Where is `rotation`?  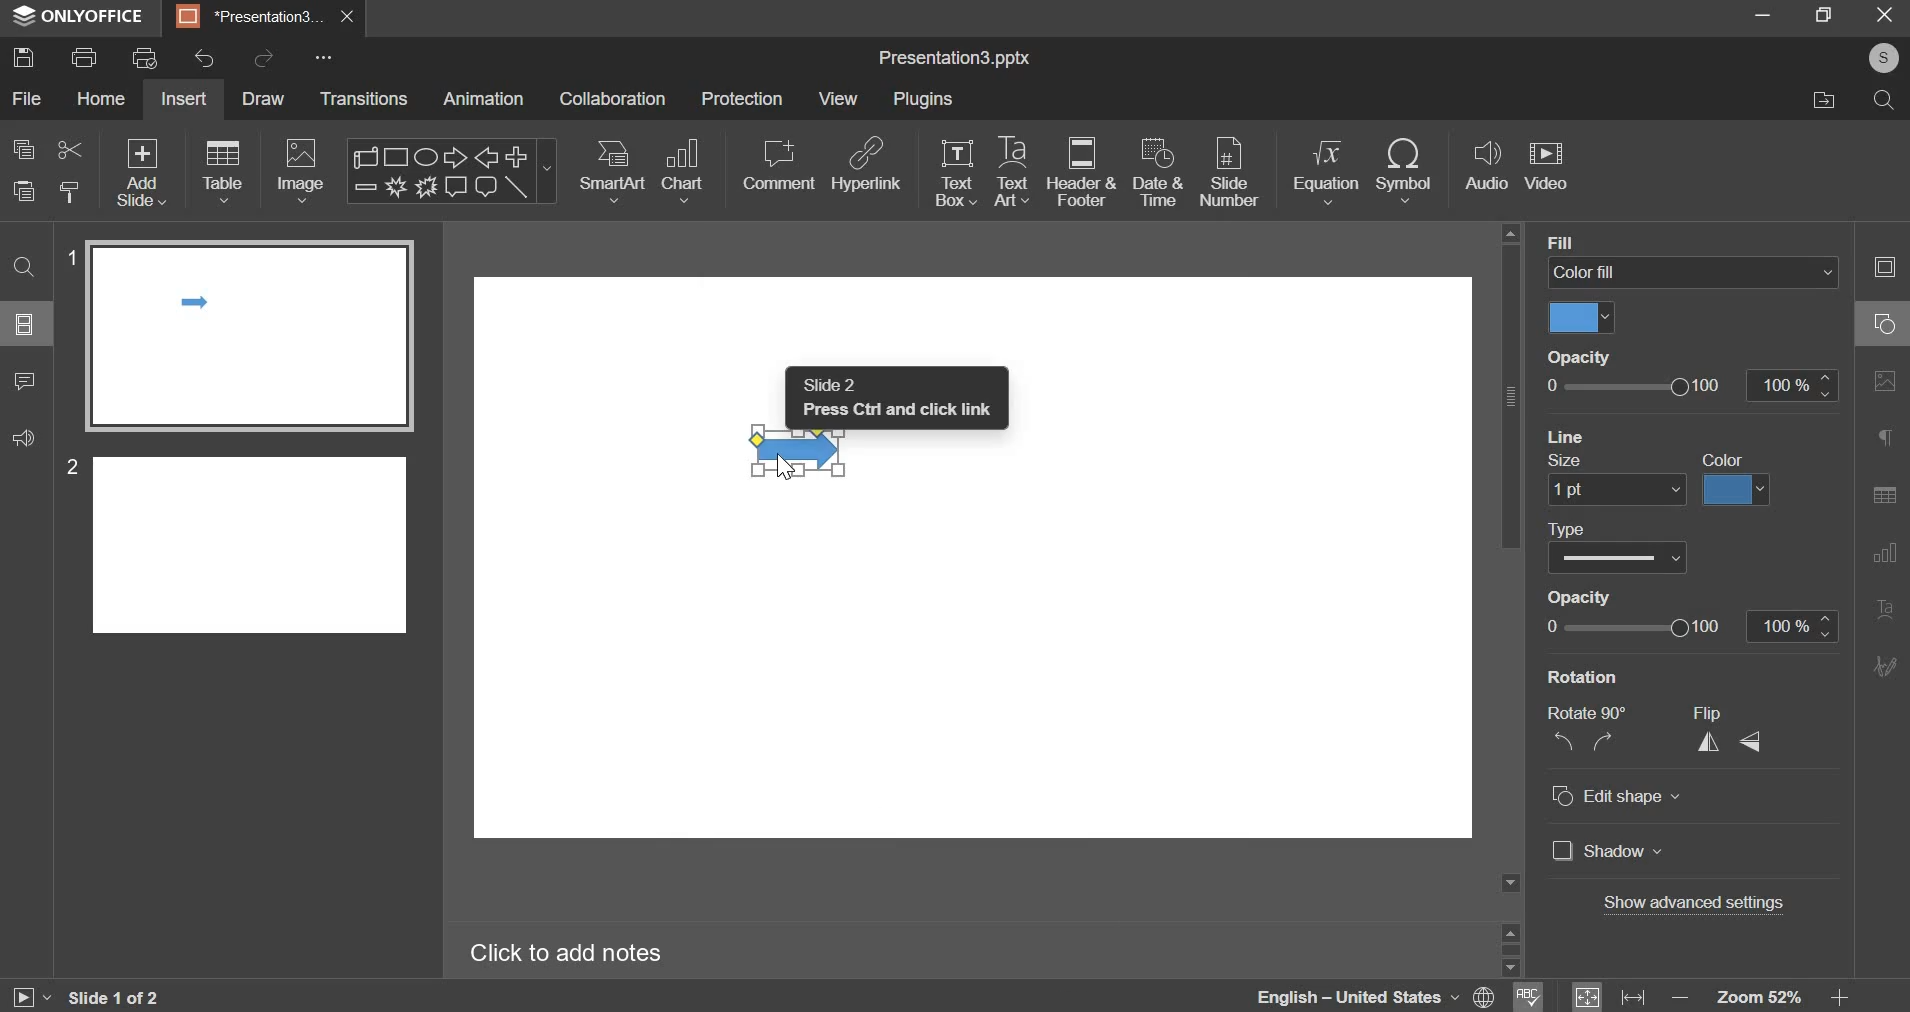 rotation is located at coordinates (1583, 677).